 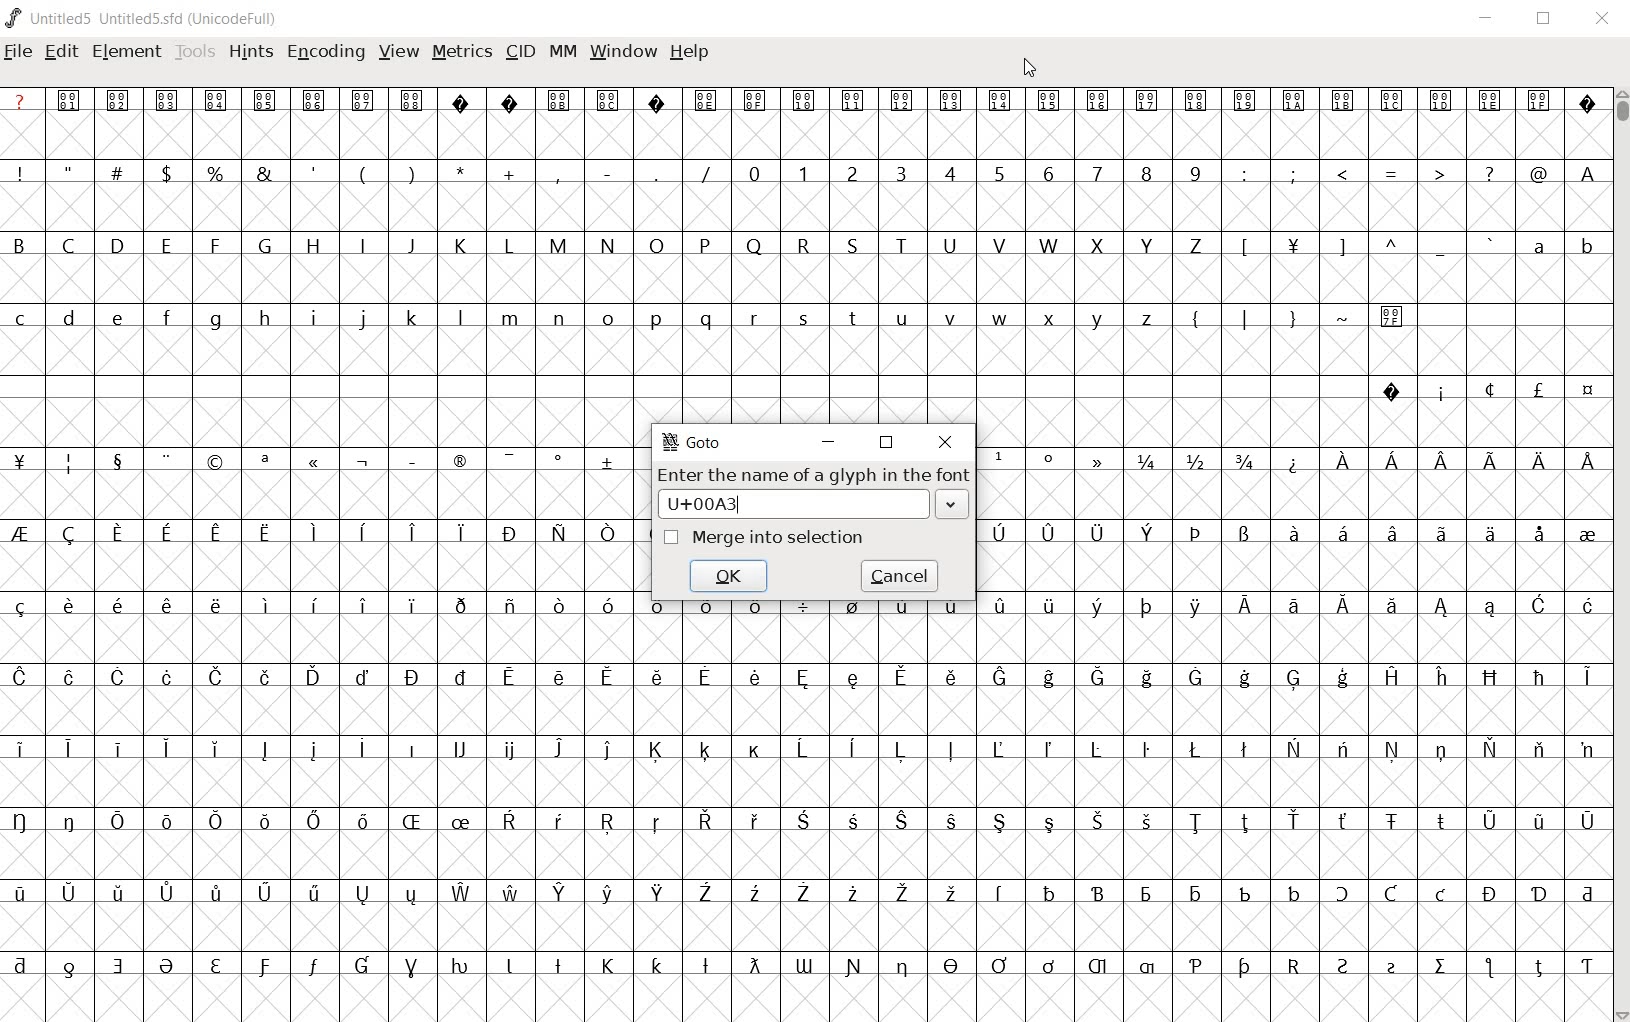 I want to click on Symbol, so click(x=1100, y=968).